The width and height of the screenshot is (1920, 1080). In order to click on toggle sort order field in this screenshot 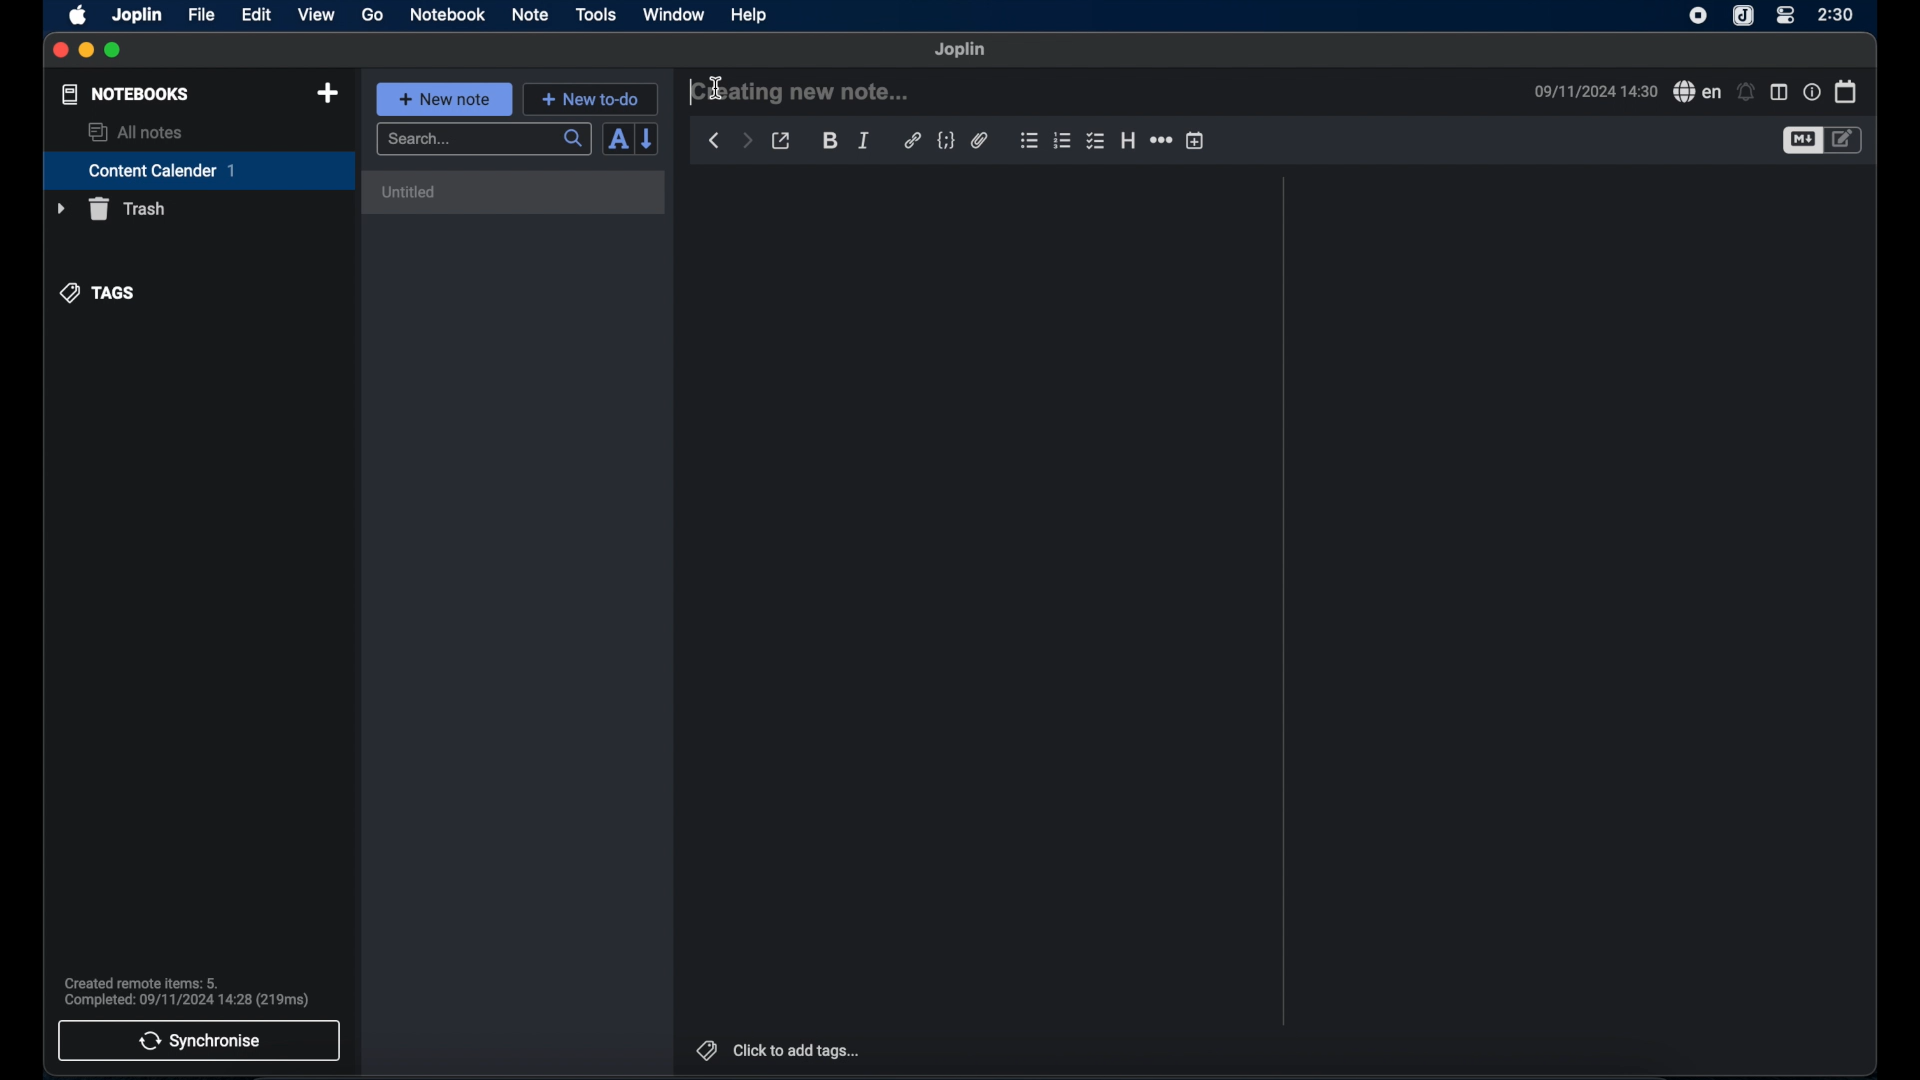, I will do `click(617, 140)`.